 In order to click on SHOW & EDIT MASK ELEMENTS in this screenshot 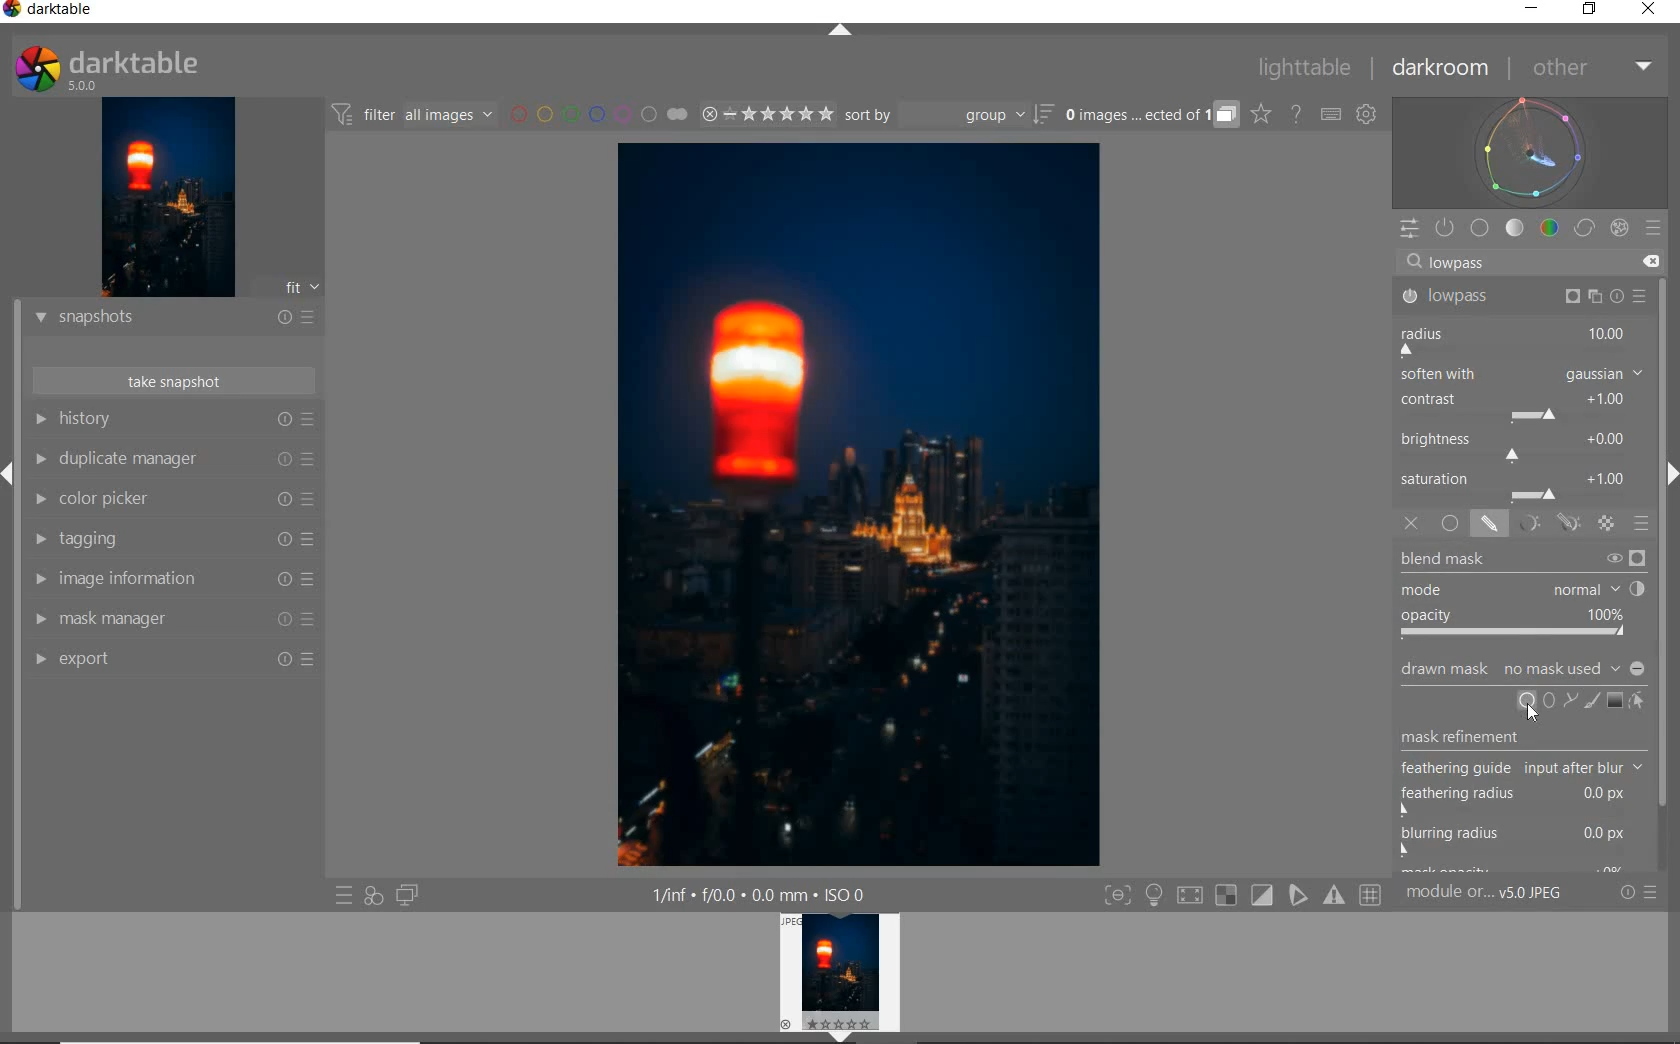, I will do `click(1638, 703)`.